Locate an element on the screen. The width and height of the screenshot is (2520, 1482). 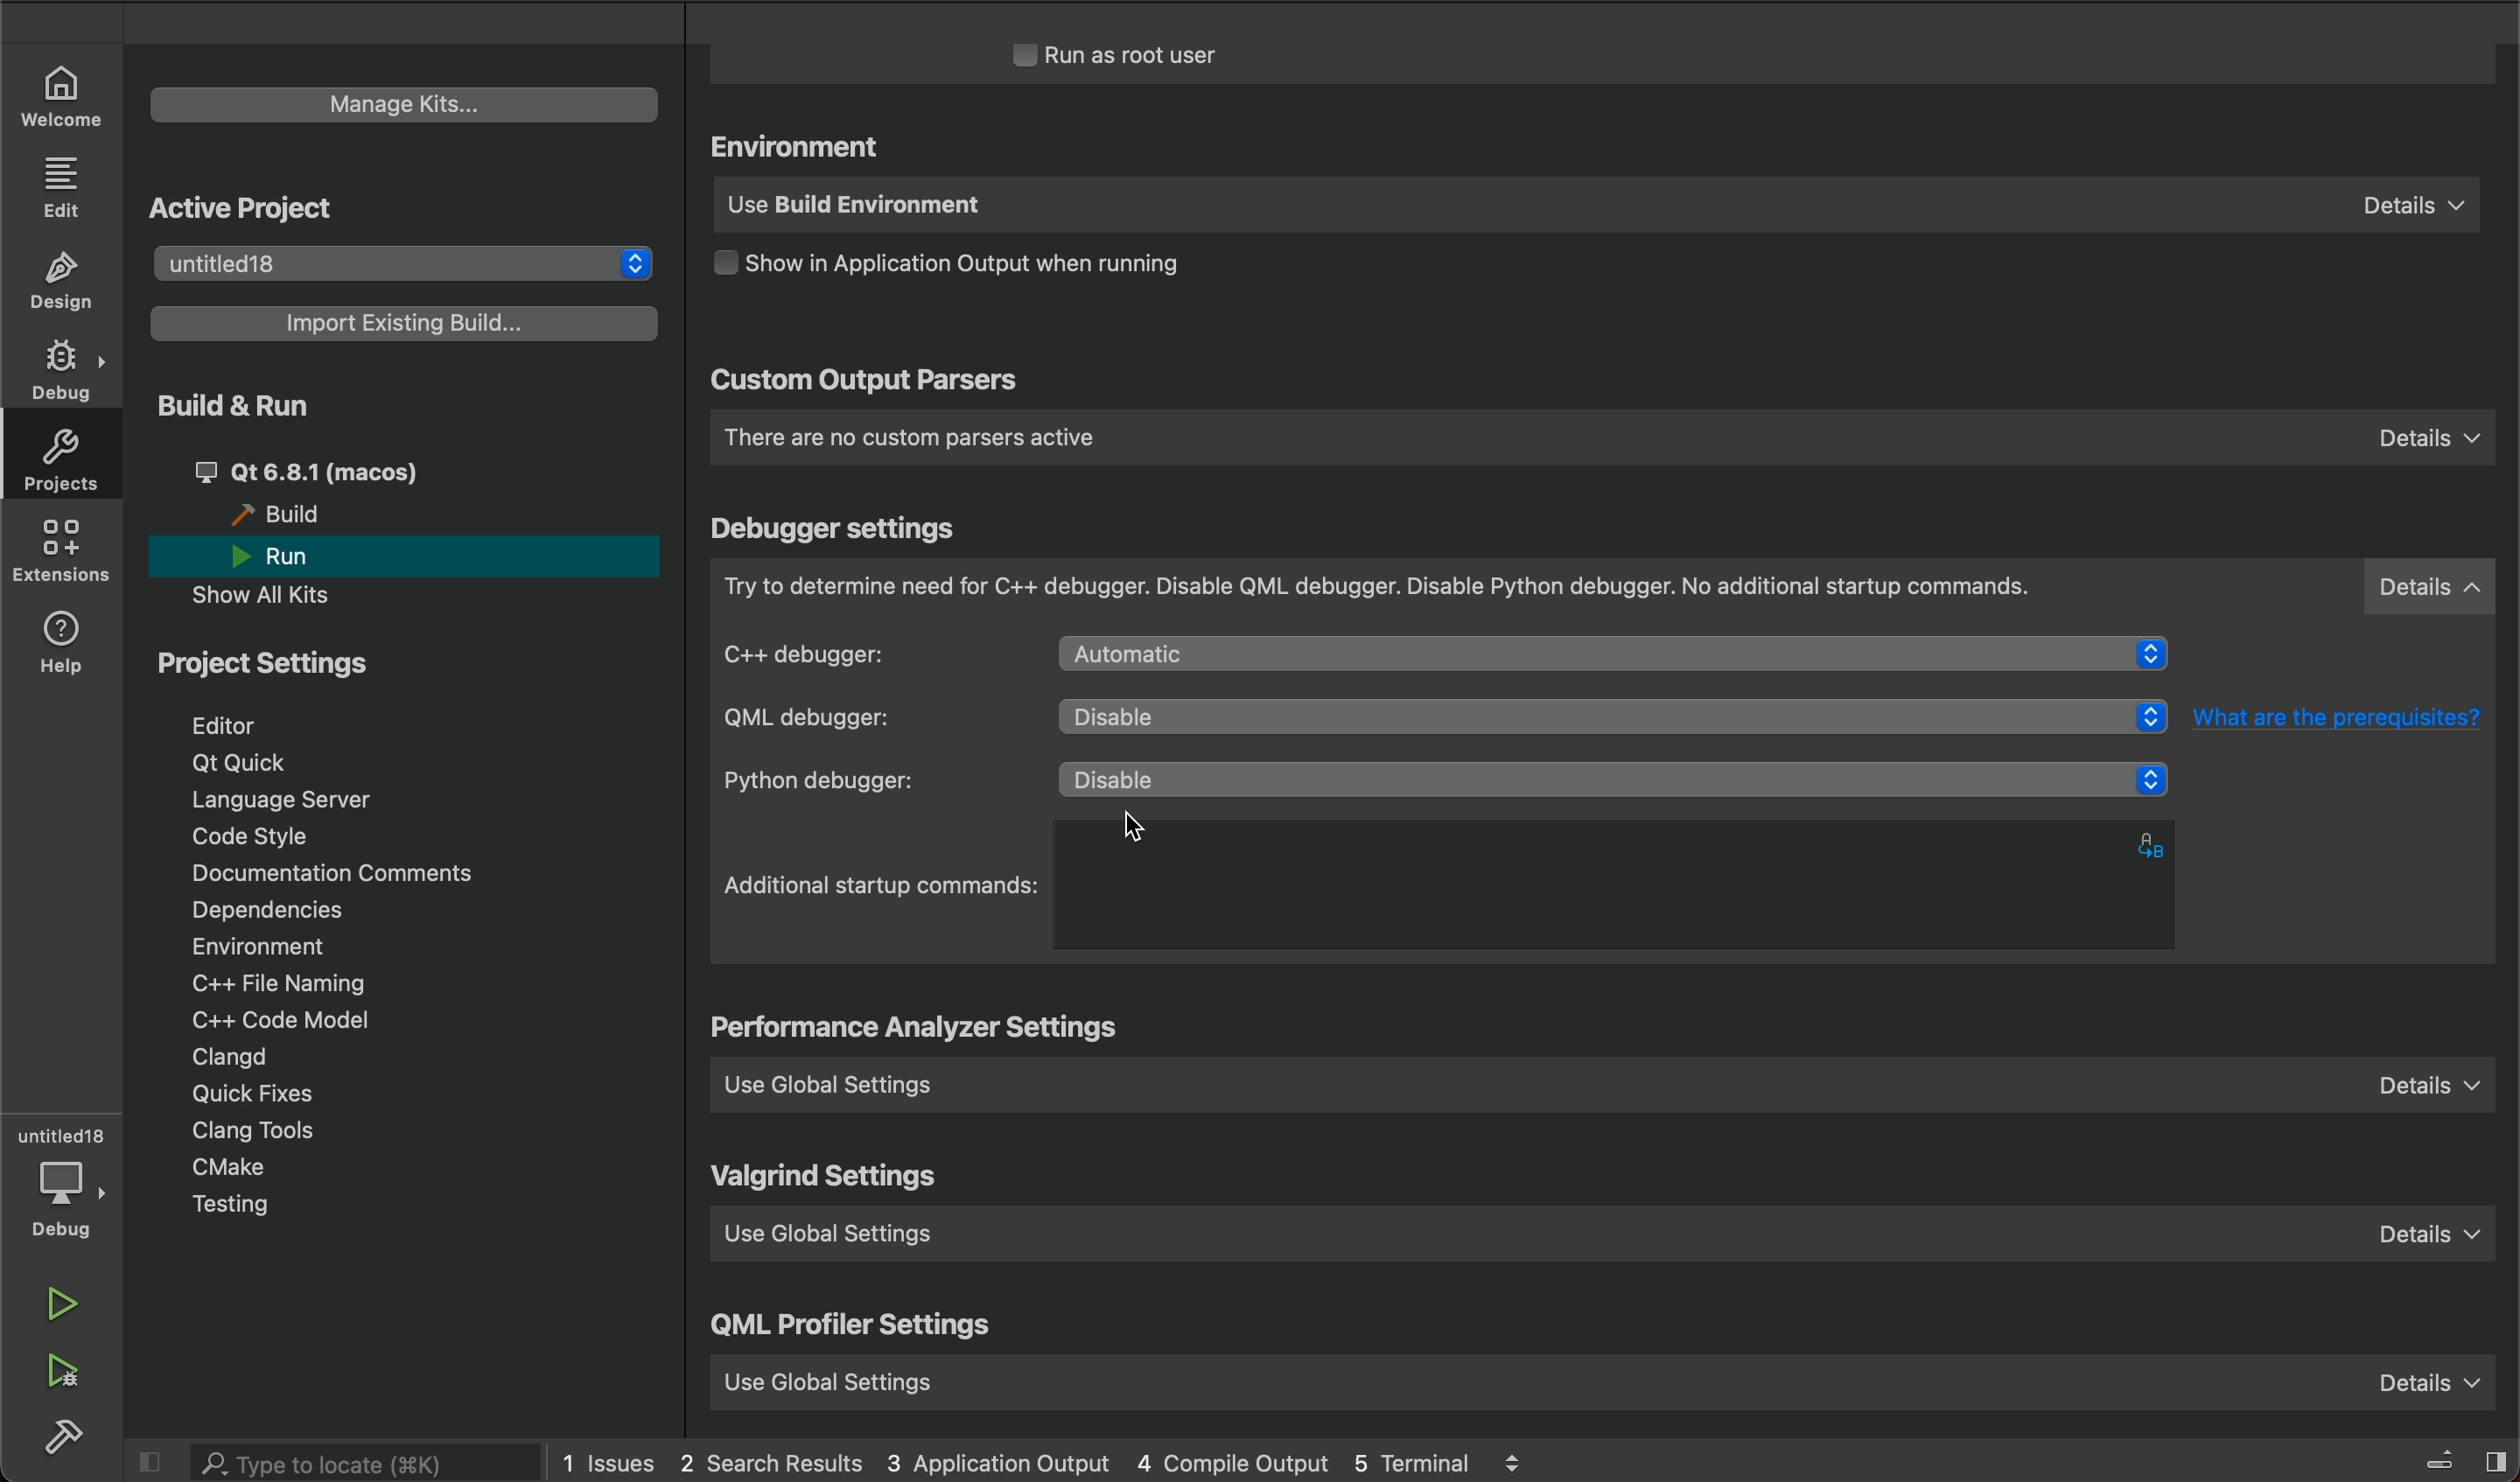
python debugger is located at coordinates (868, 781).